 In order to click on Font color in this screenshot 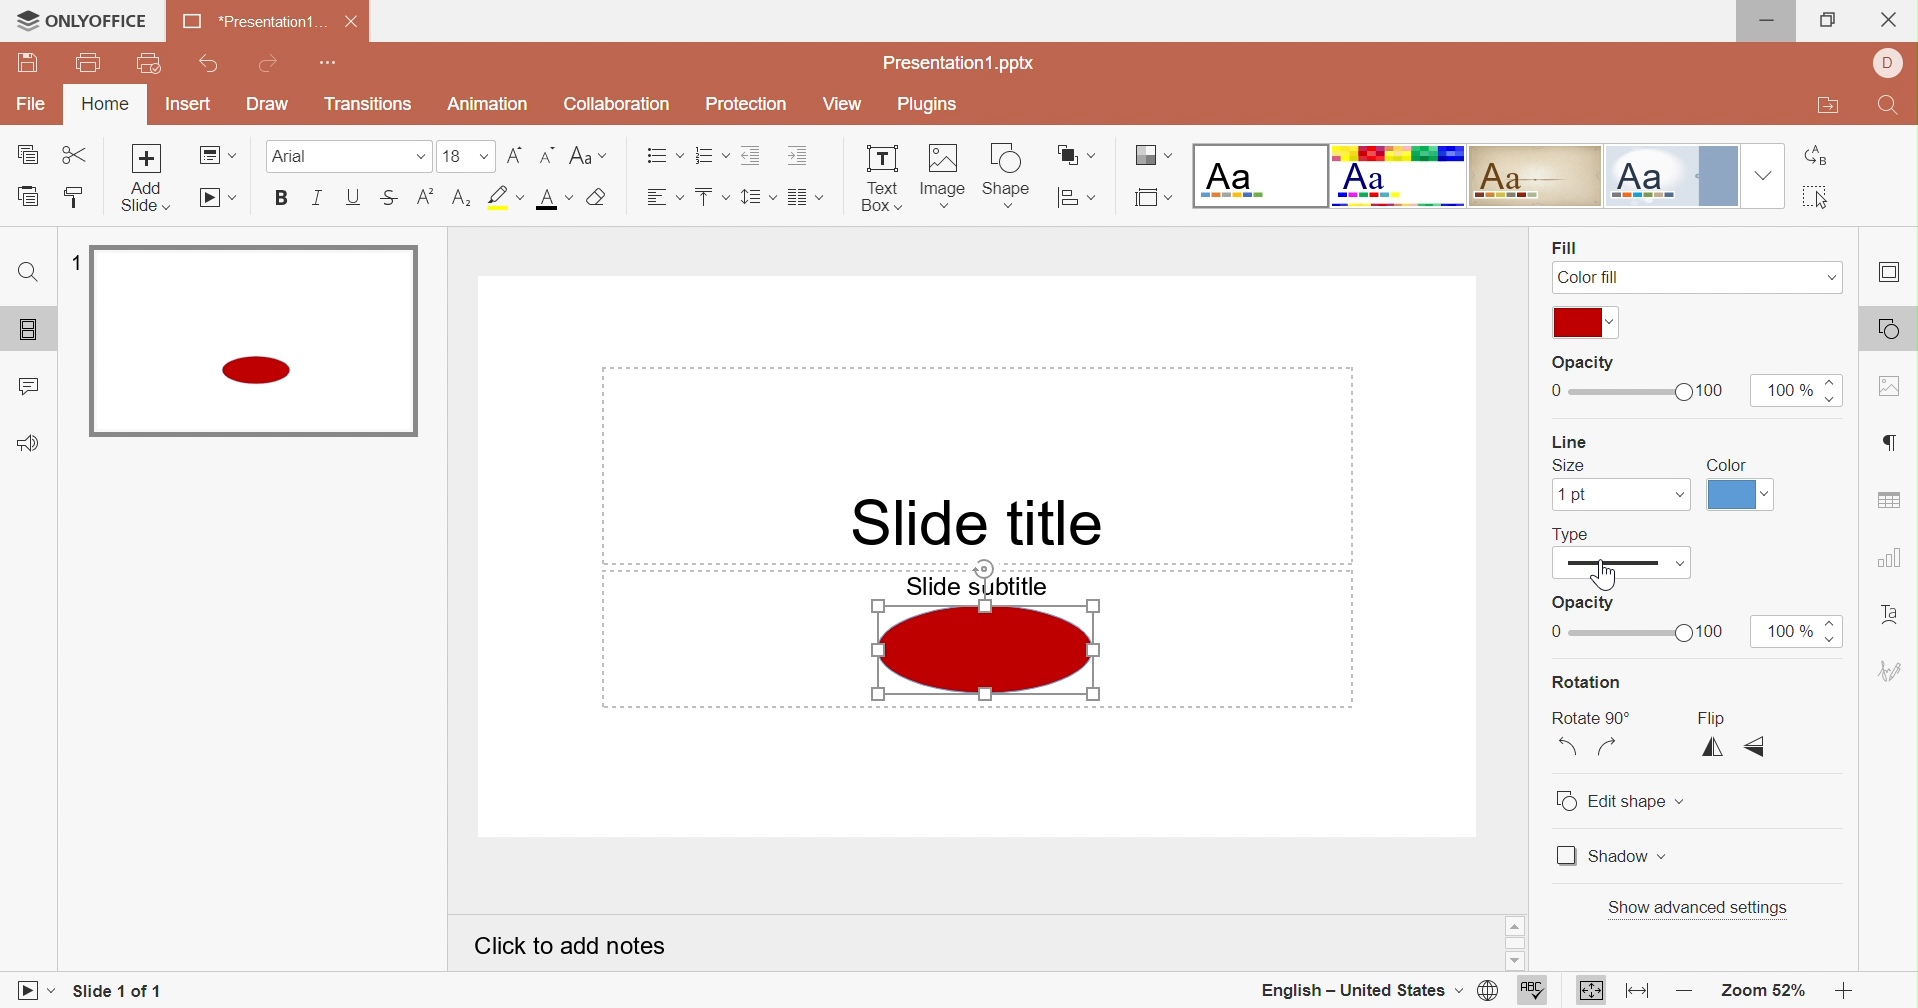, I will do `click(553, 199)`.